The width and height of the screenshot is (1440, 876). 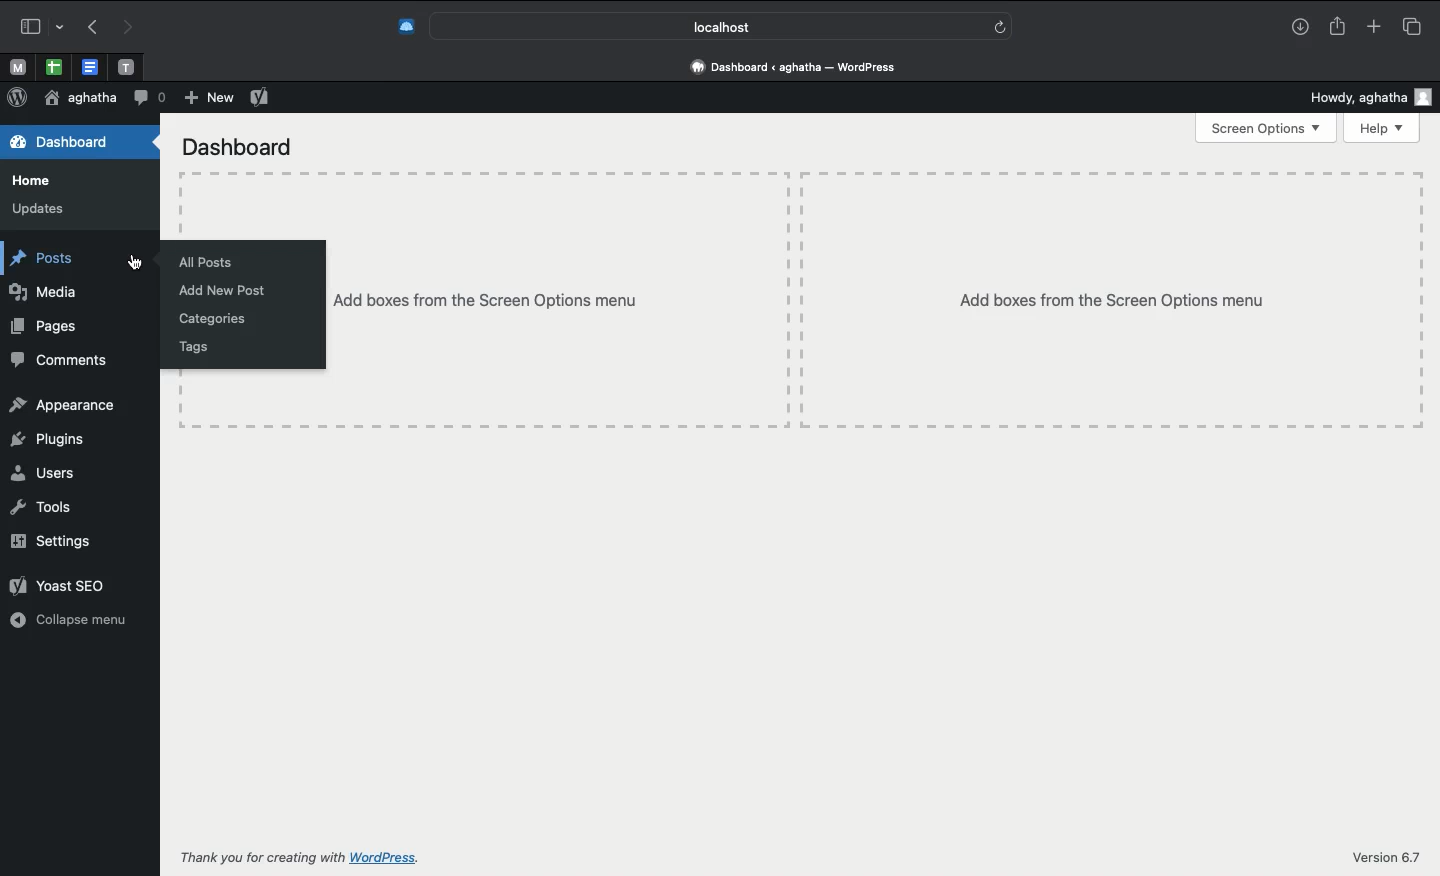 I want to click on Pages, so click(x=50, y=325).